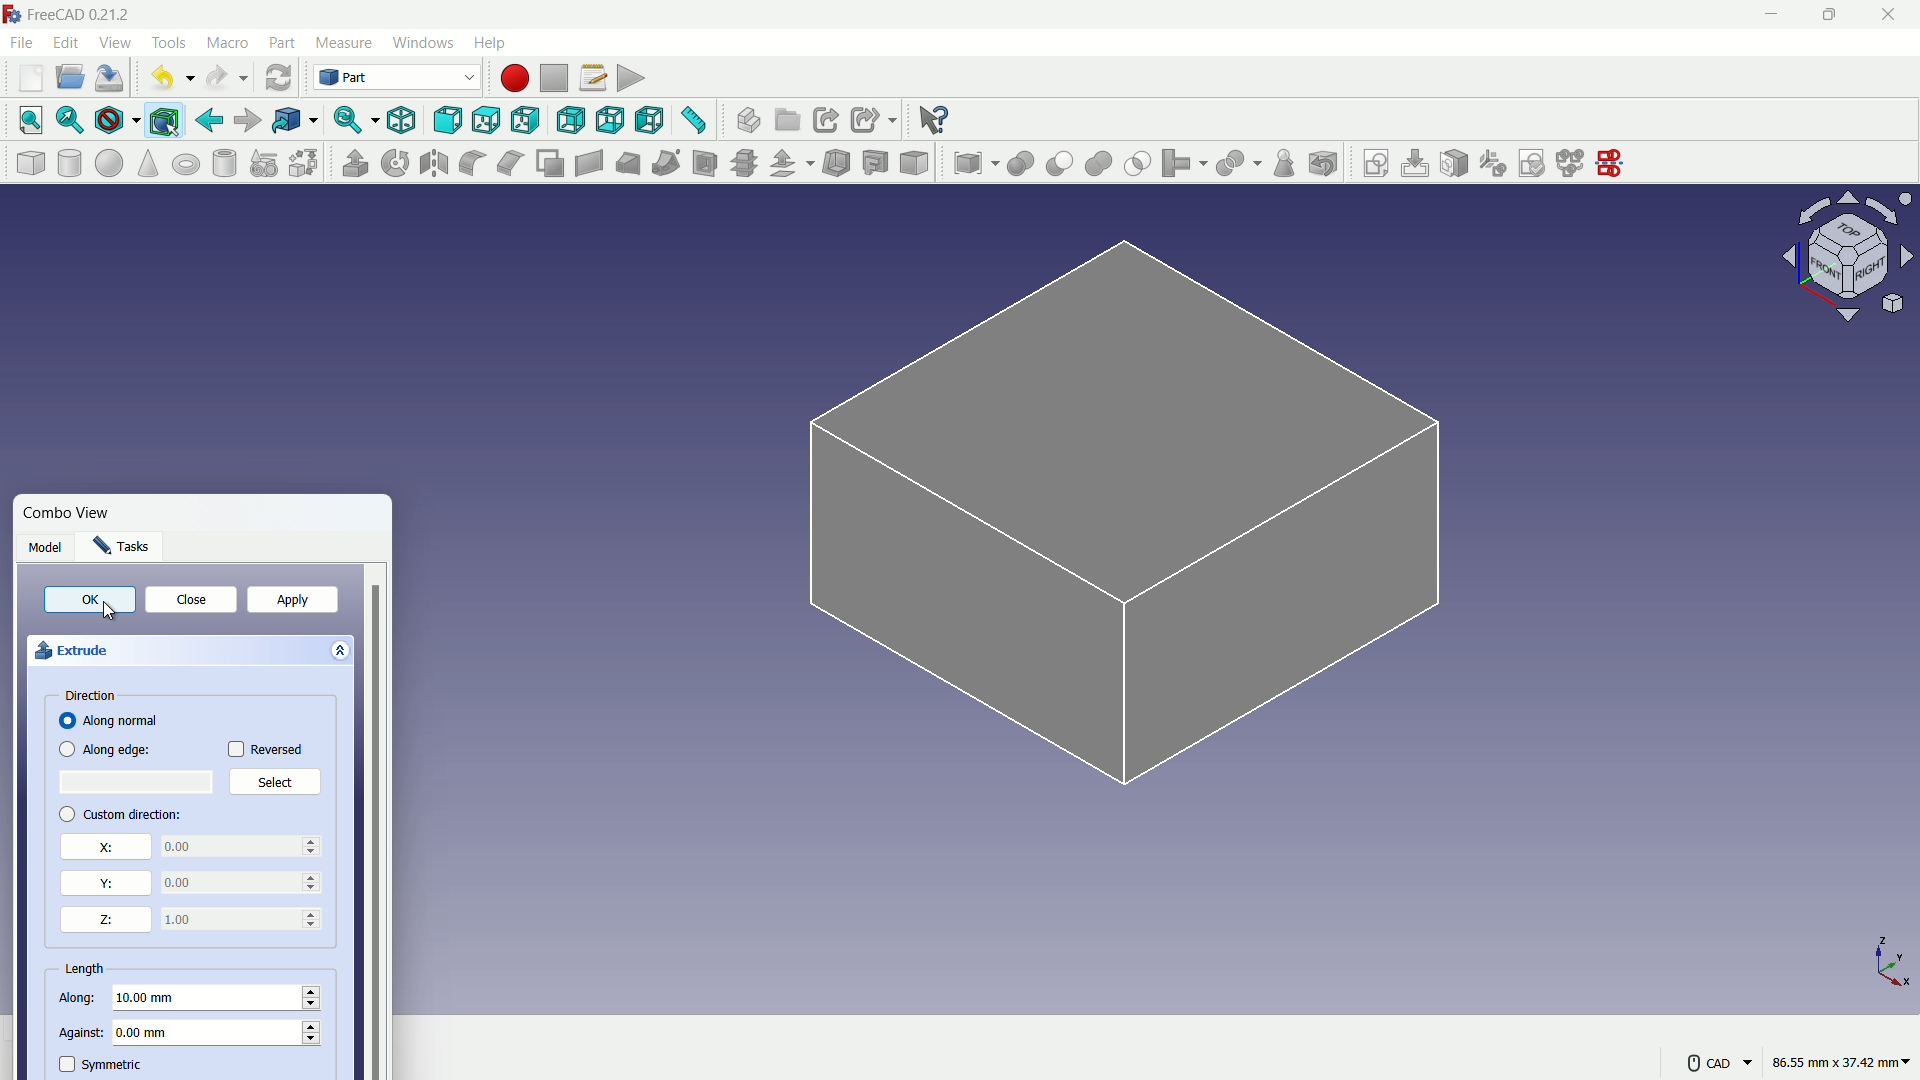 Image resolution: width=1920 pixels, height=1080 pixels. What do you see at coordinates (589, 161) in the screenshot?
I see `create ruled surface` at bounding box center [589, 161].